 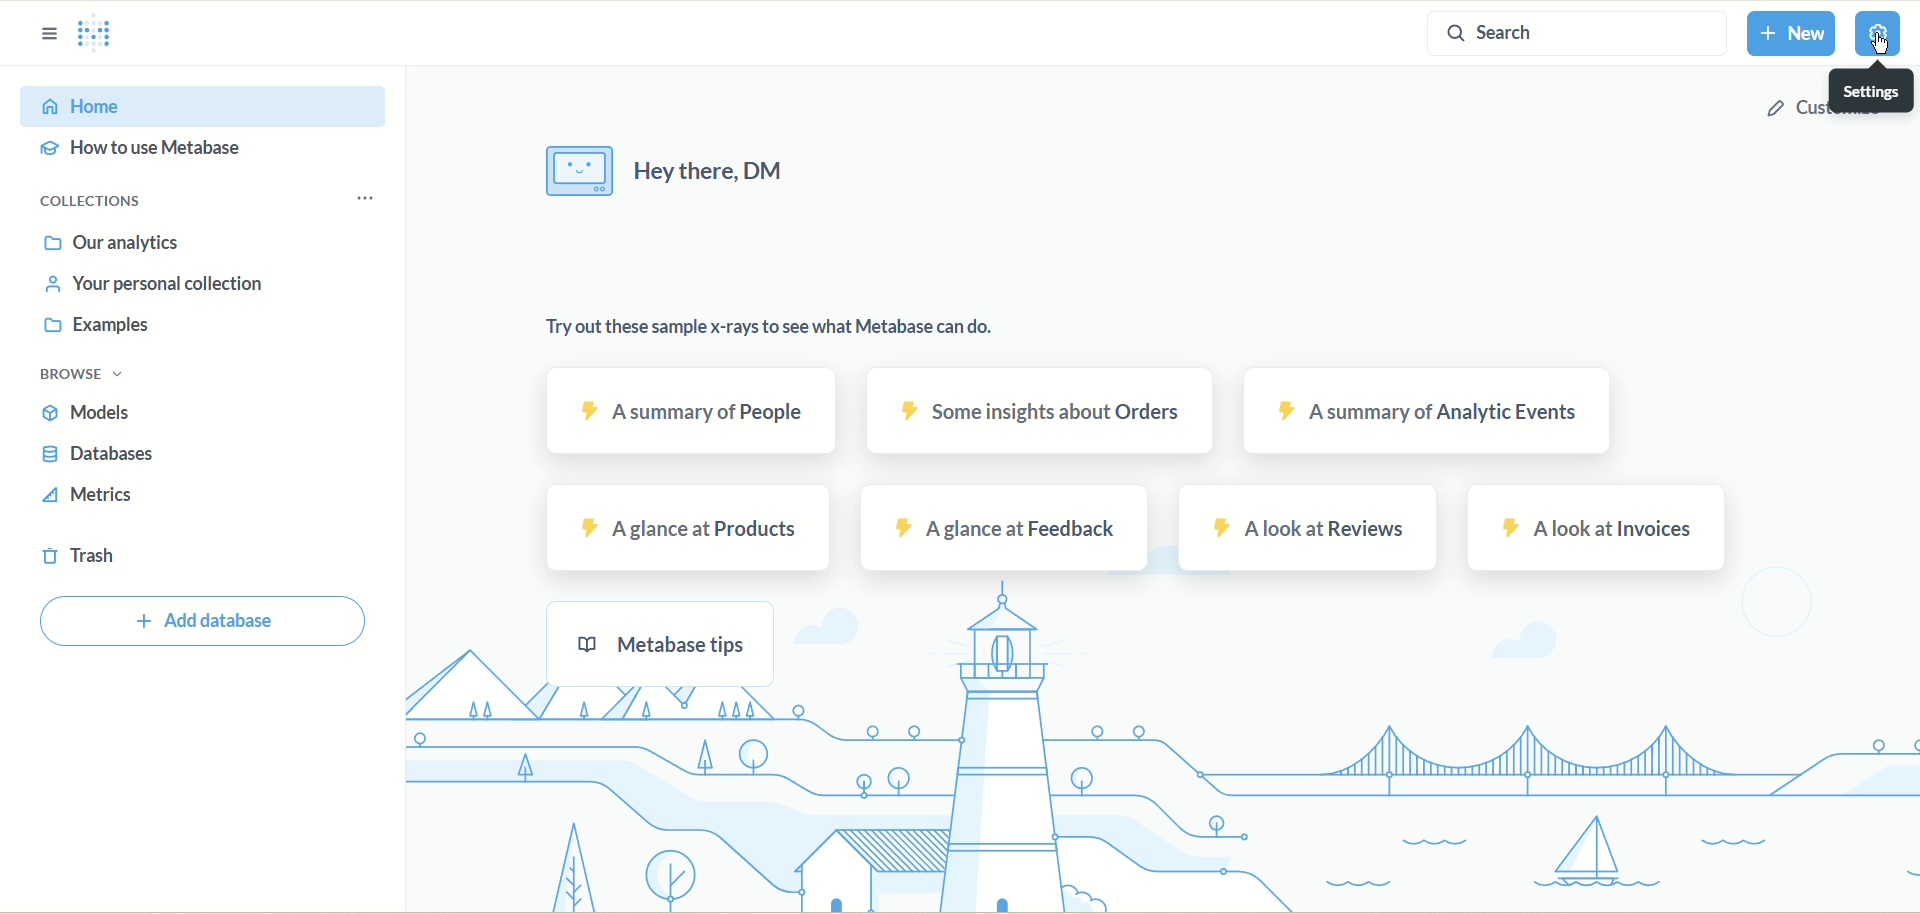 What do you see at coordinates (1004, 528) in the screenshot?
I see `a glance t feedback` at bounding box center [1004, 528].